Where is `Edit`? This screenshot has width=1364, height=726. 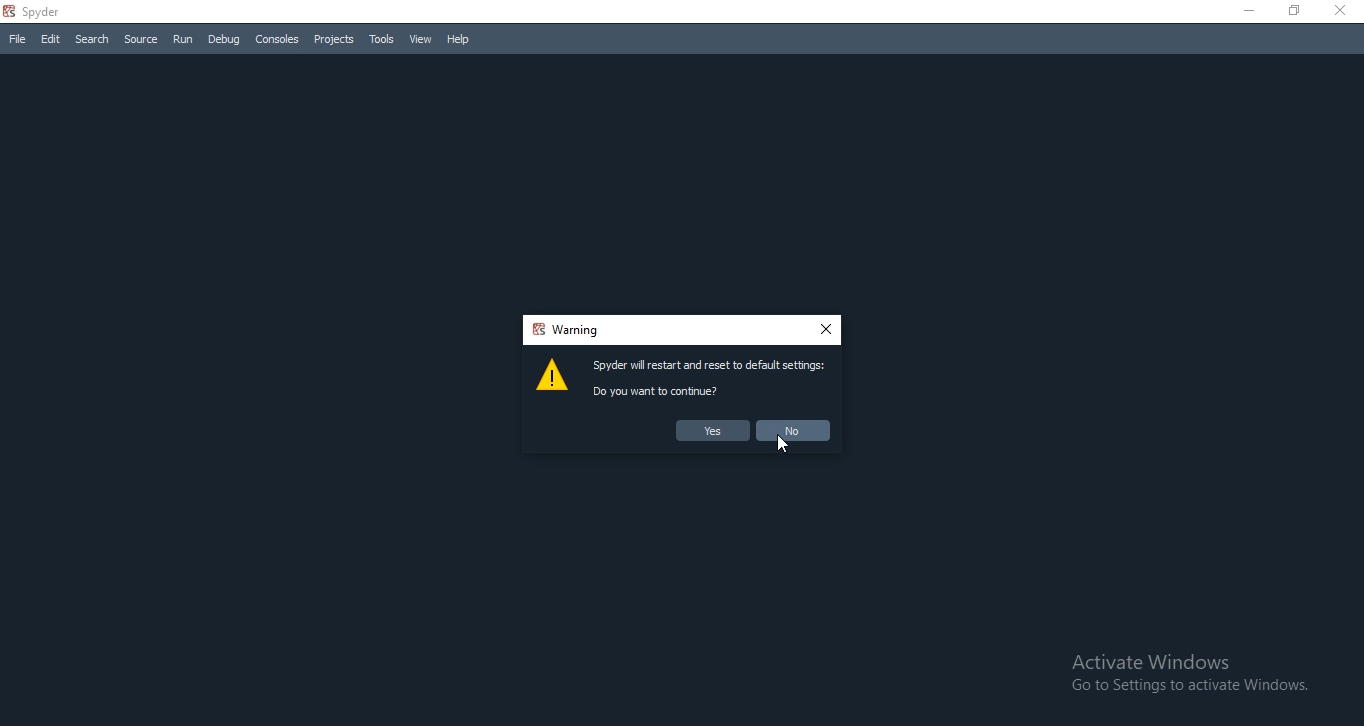
Edit is located at coordinates (48, 39).